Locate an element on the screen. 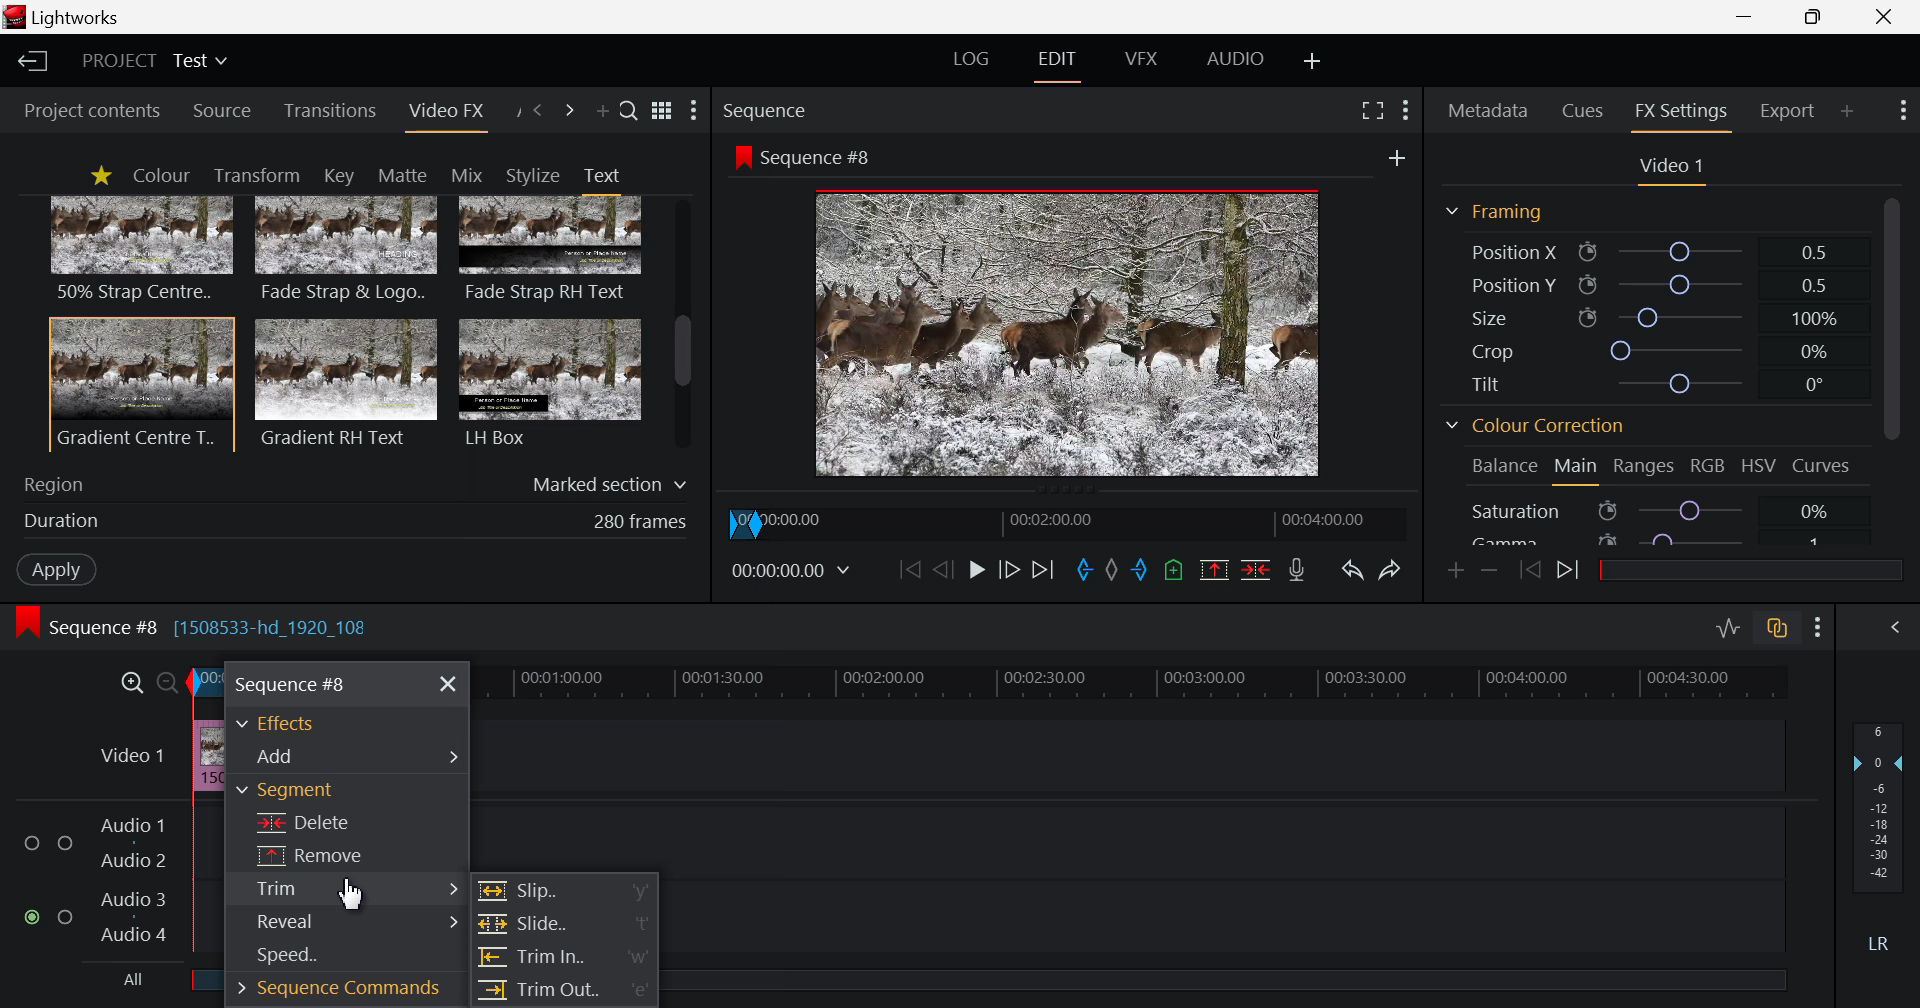 Image resolution: width=1920 pixels, height=1008 pixels. Gradient RH Text is located at coordinates (342, 382).